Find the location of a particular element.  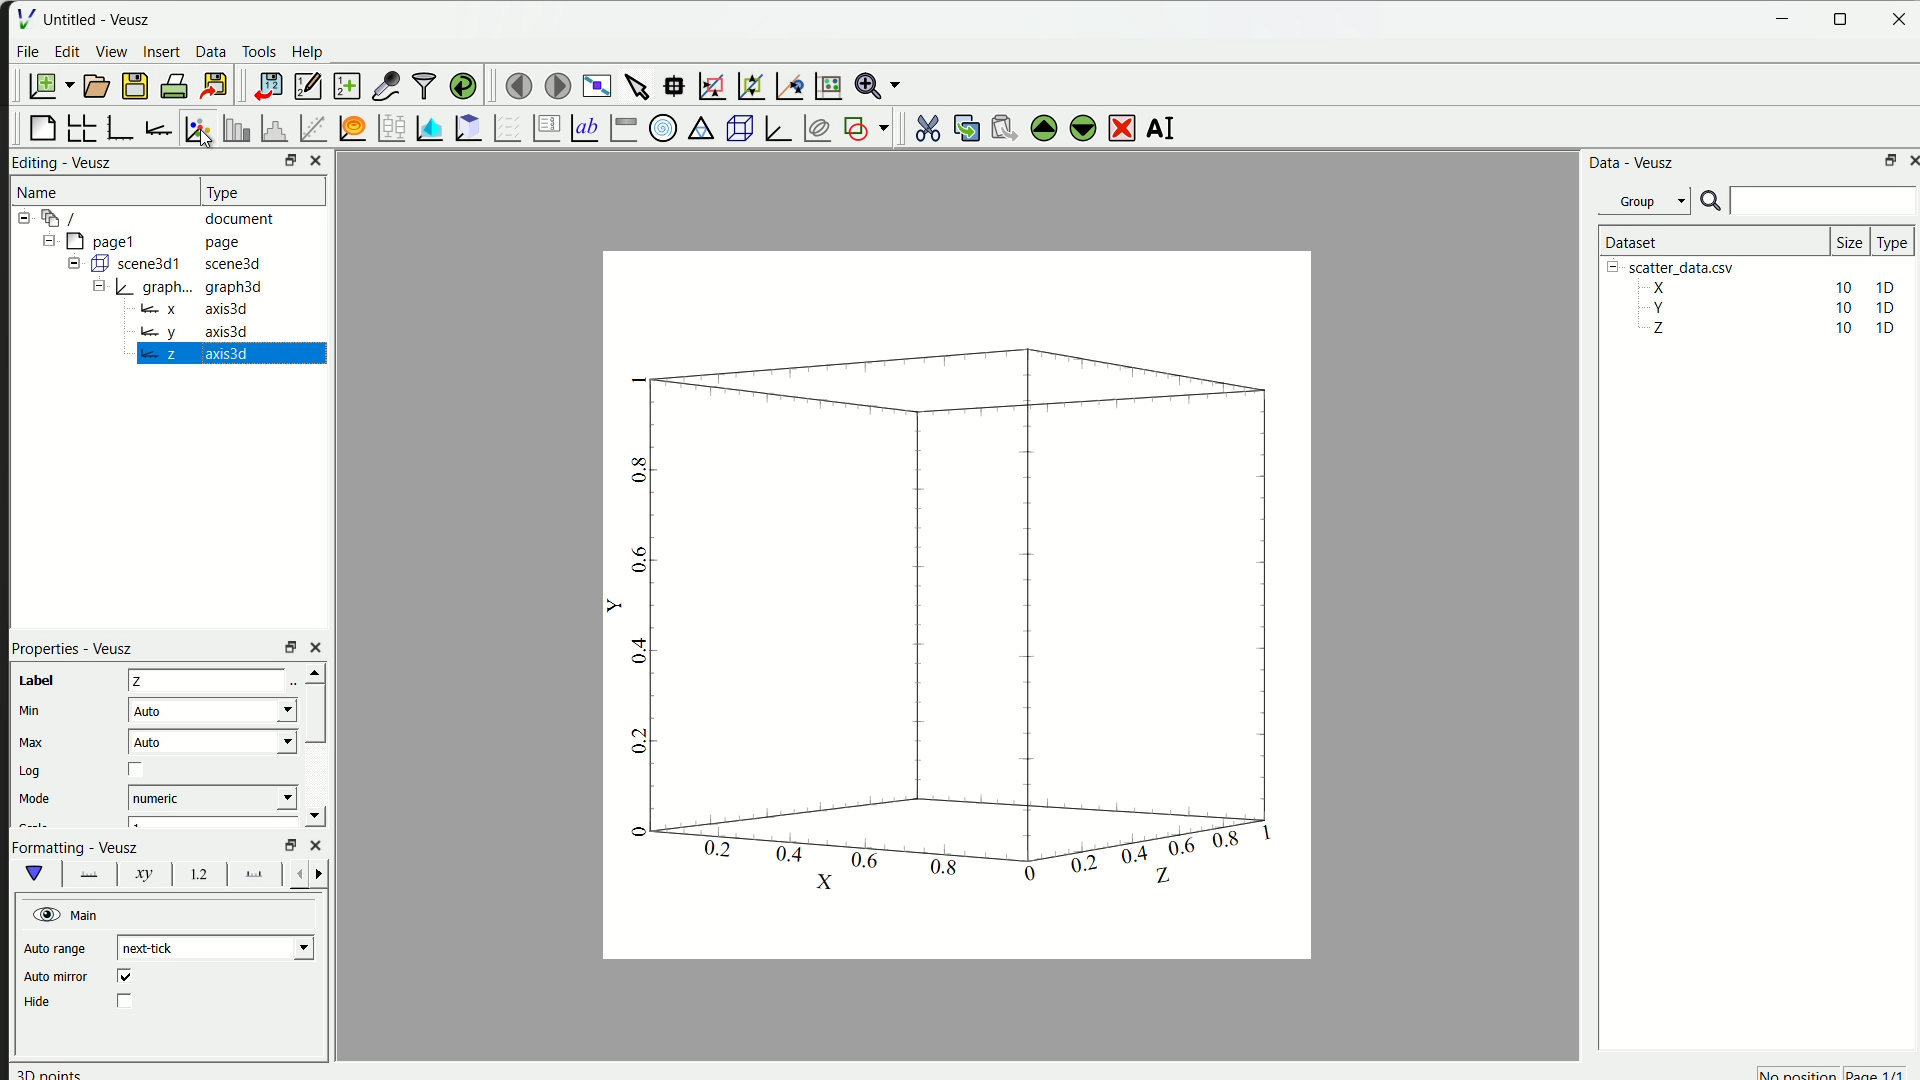

close is located at coordinates (1901, 20).